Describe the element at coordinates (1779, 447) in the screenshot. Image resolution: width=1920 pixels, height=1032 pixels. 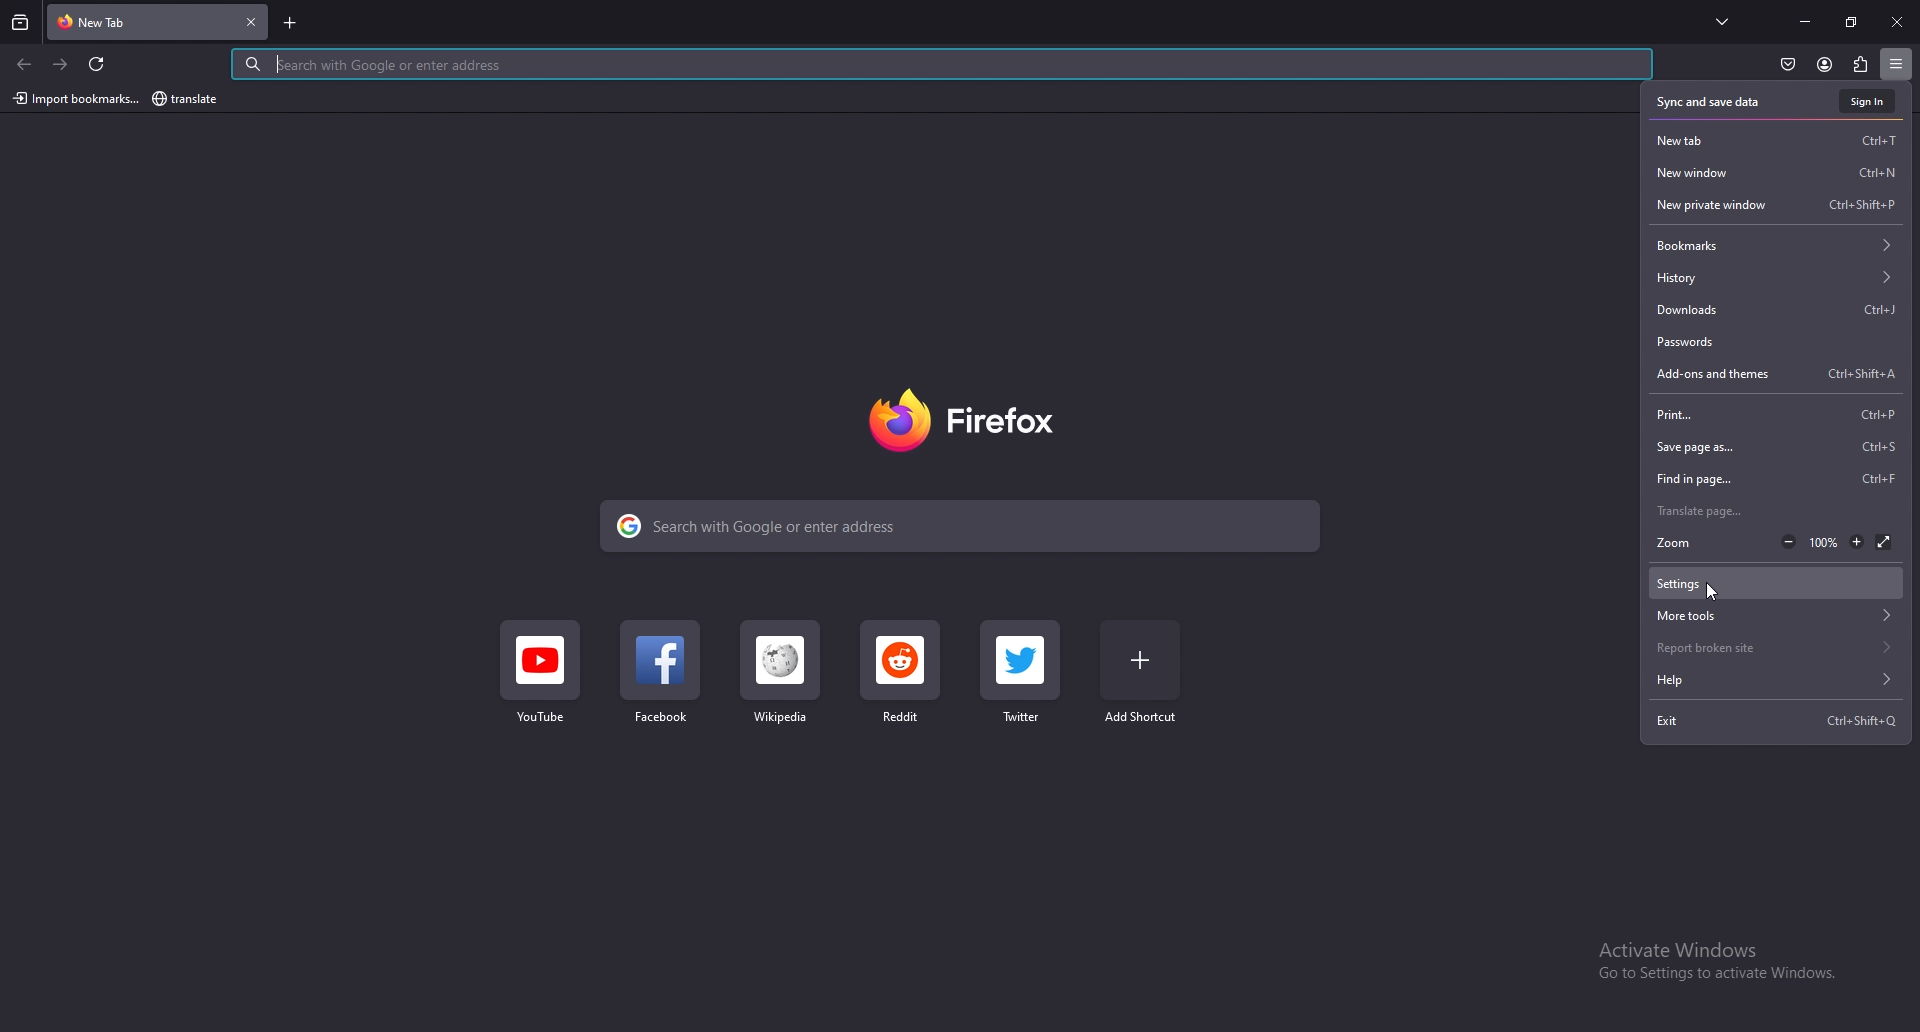
I see `save page as` at that location.